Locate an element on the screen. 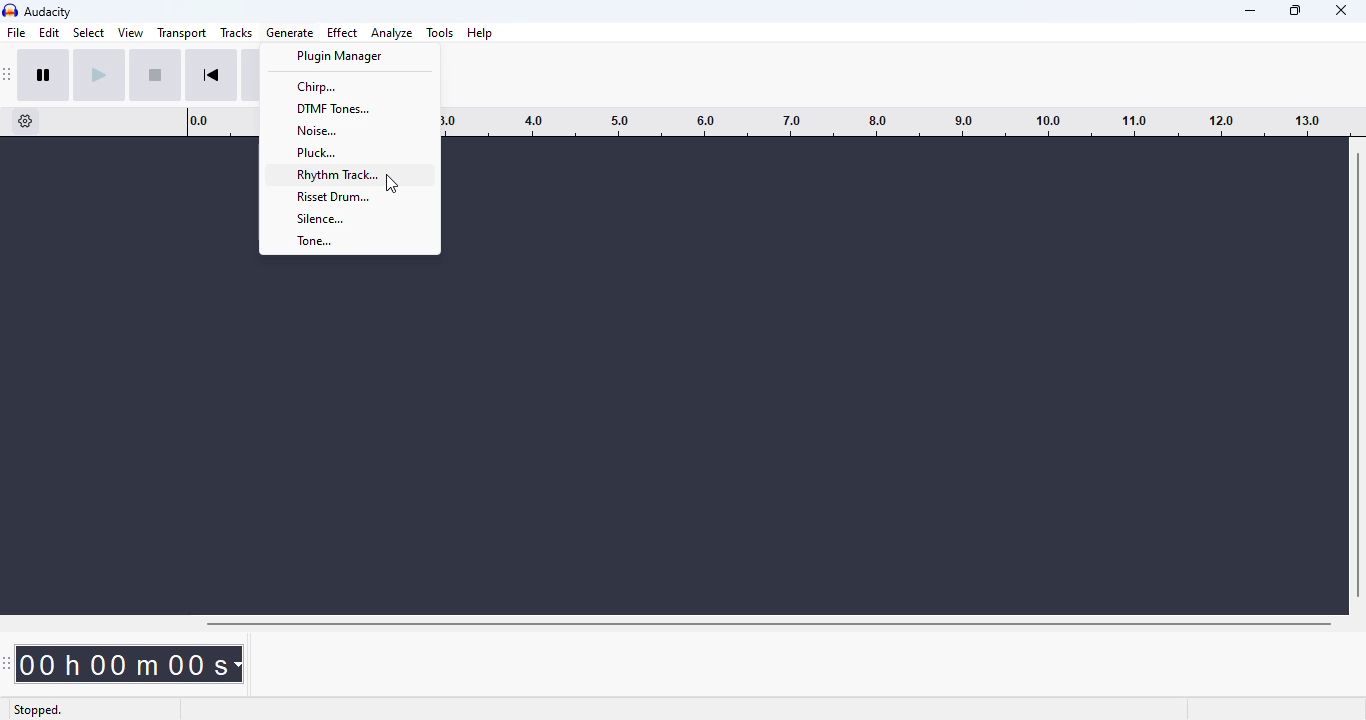 This screenshot has width=1366, height=720. analyze is located at coordinates (392, 33).